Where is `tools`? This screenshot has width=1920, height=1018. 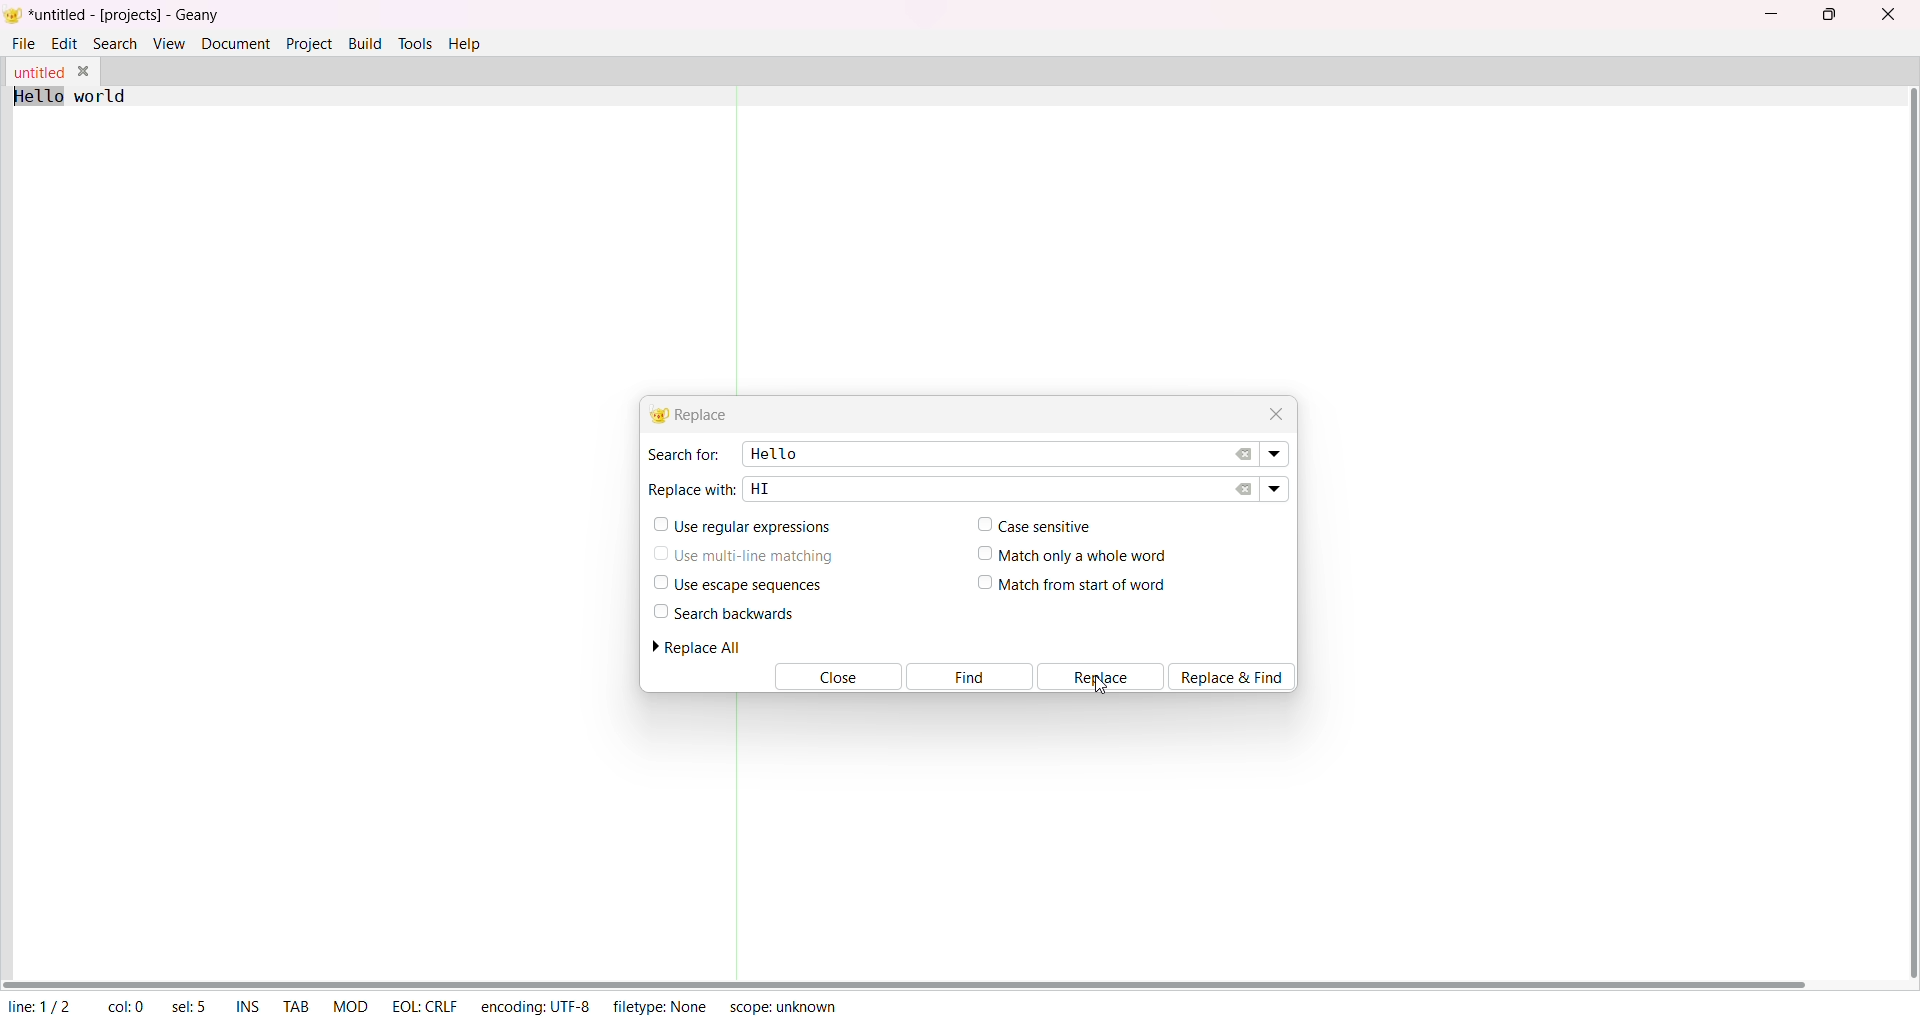
tools is located at coordinates (416, 42).